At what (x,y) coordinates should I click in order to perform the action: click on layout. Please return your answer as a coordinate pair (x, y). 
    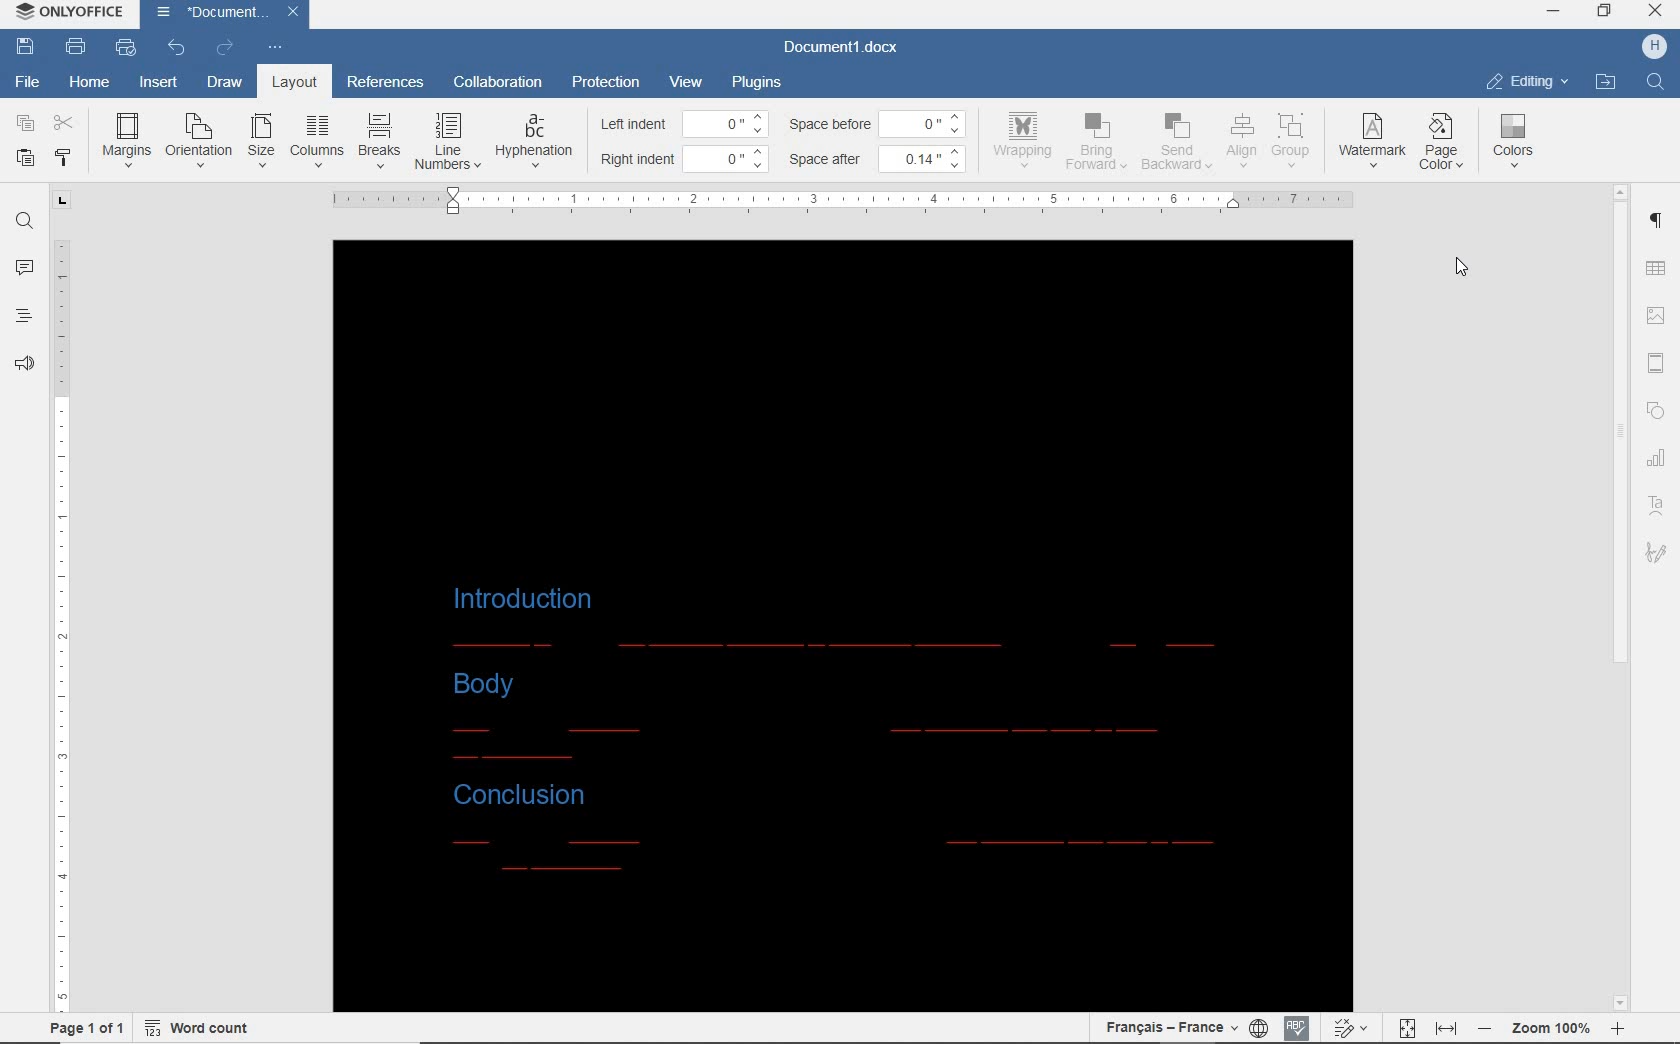
    Looking at the image, I should click on (297, 80).